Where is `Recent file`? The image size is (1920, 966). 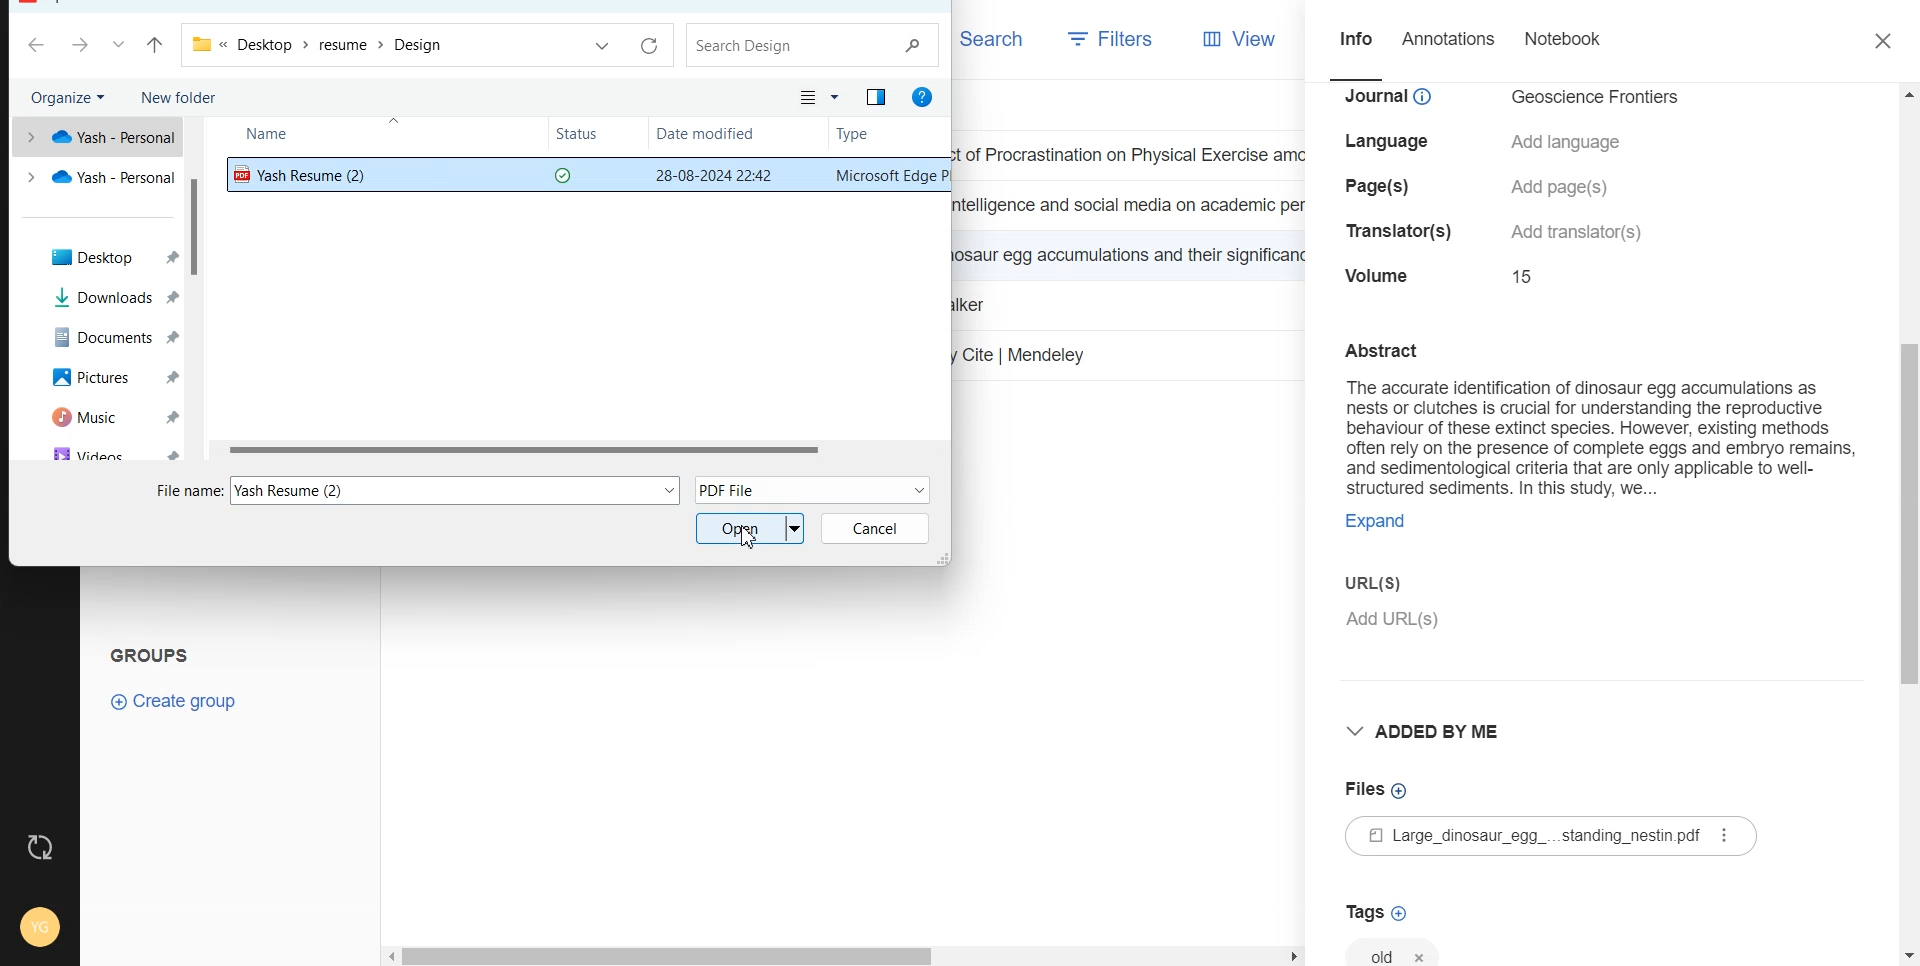
Recent file is located at coordinates (119, 47).